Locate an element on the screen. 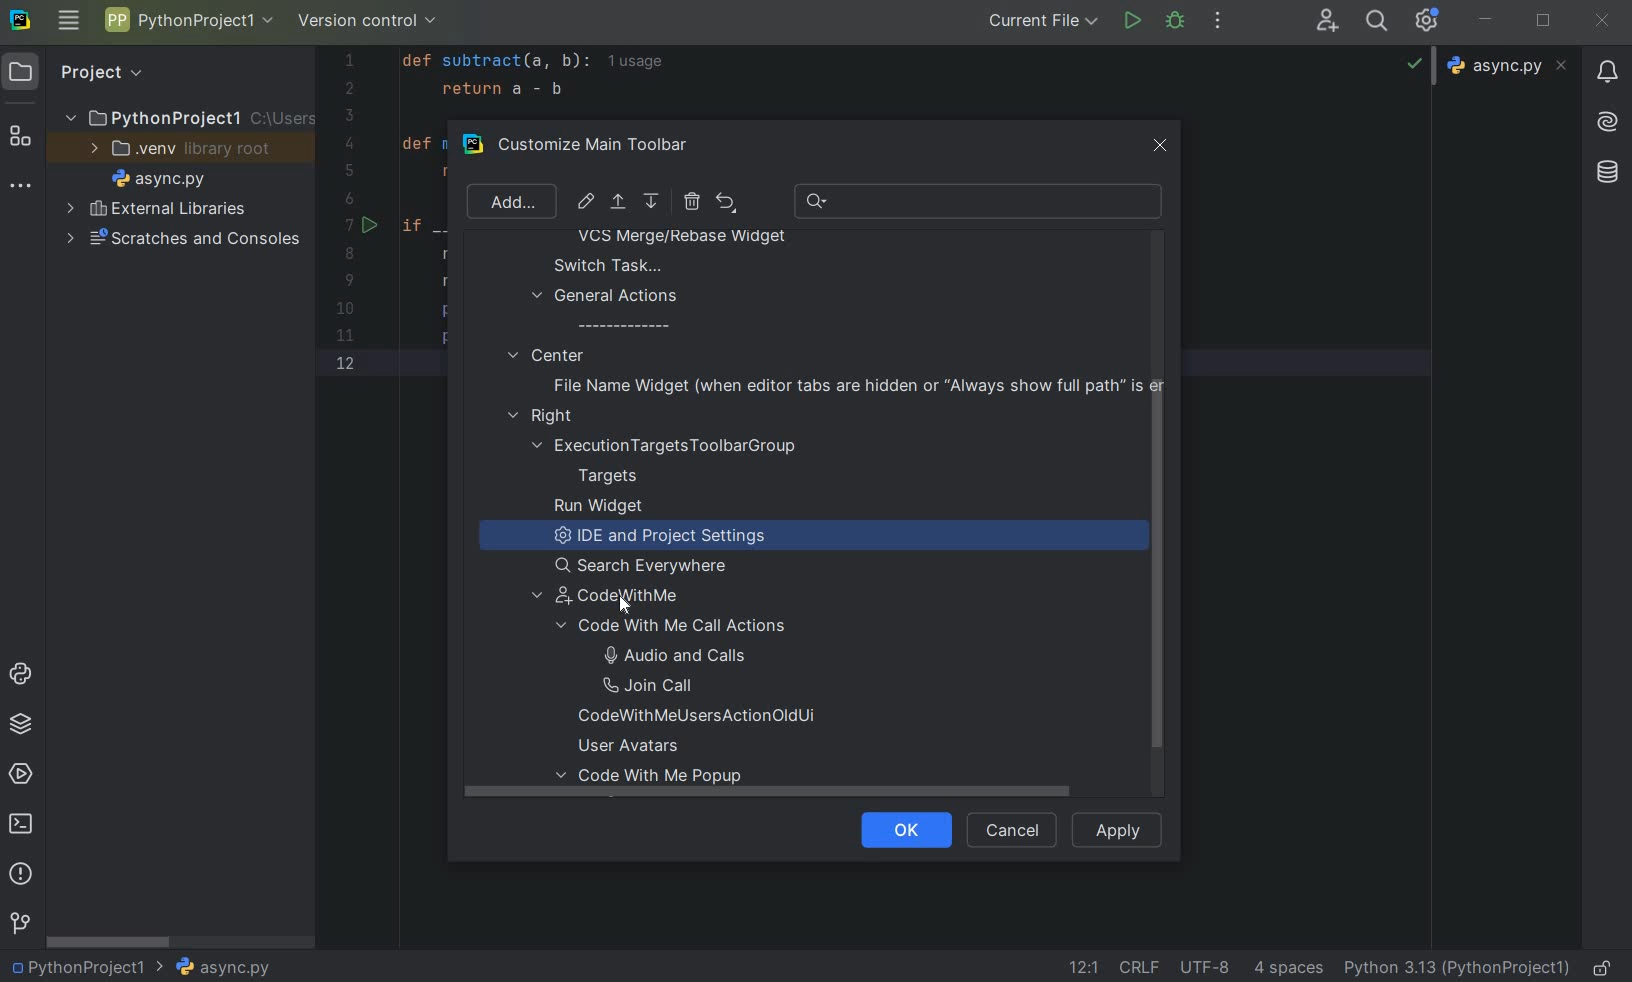  FILE ENCODING is located at coordinates (1212, 967).